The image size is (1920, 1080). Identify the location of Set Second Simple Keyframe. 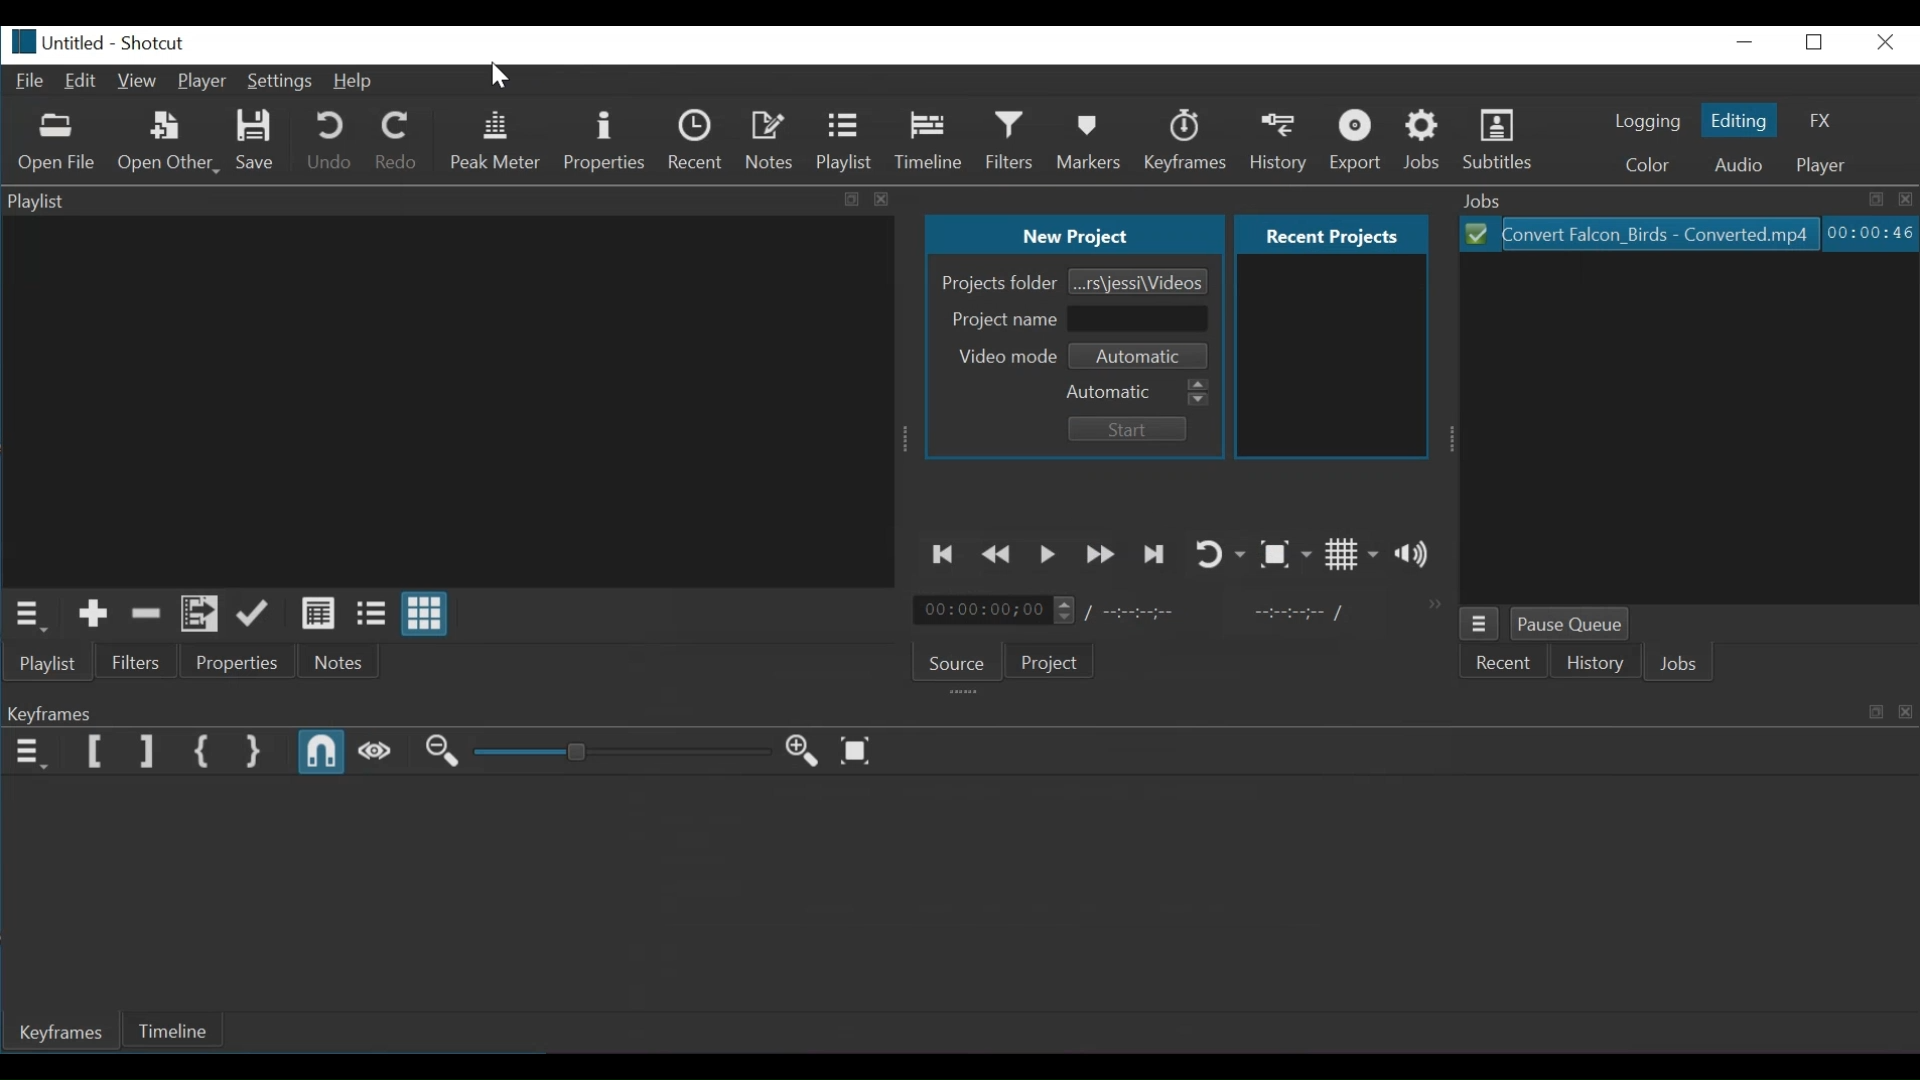
(253, 753).